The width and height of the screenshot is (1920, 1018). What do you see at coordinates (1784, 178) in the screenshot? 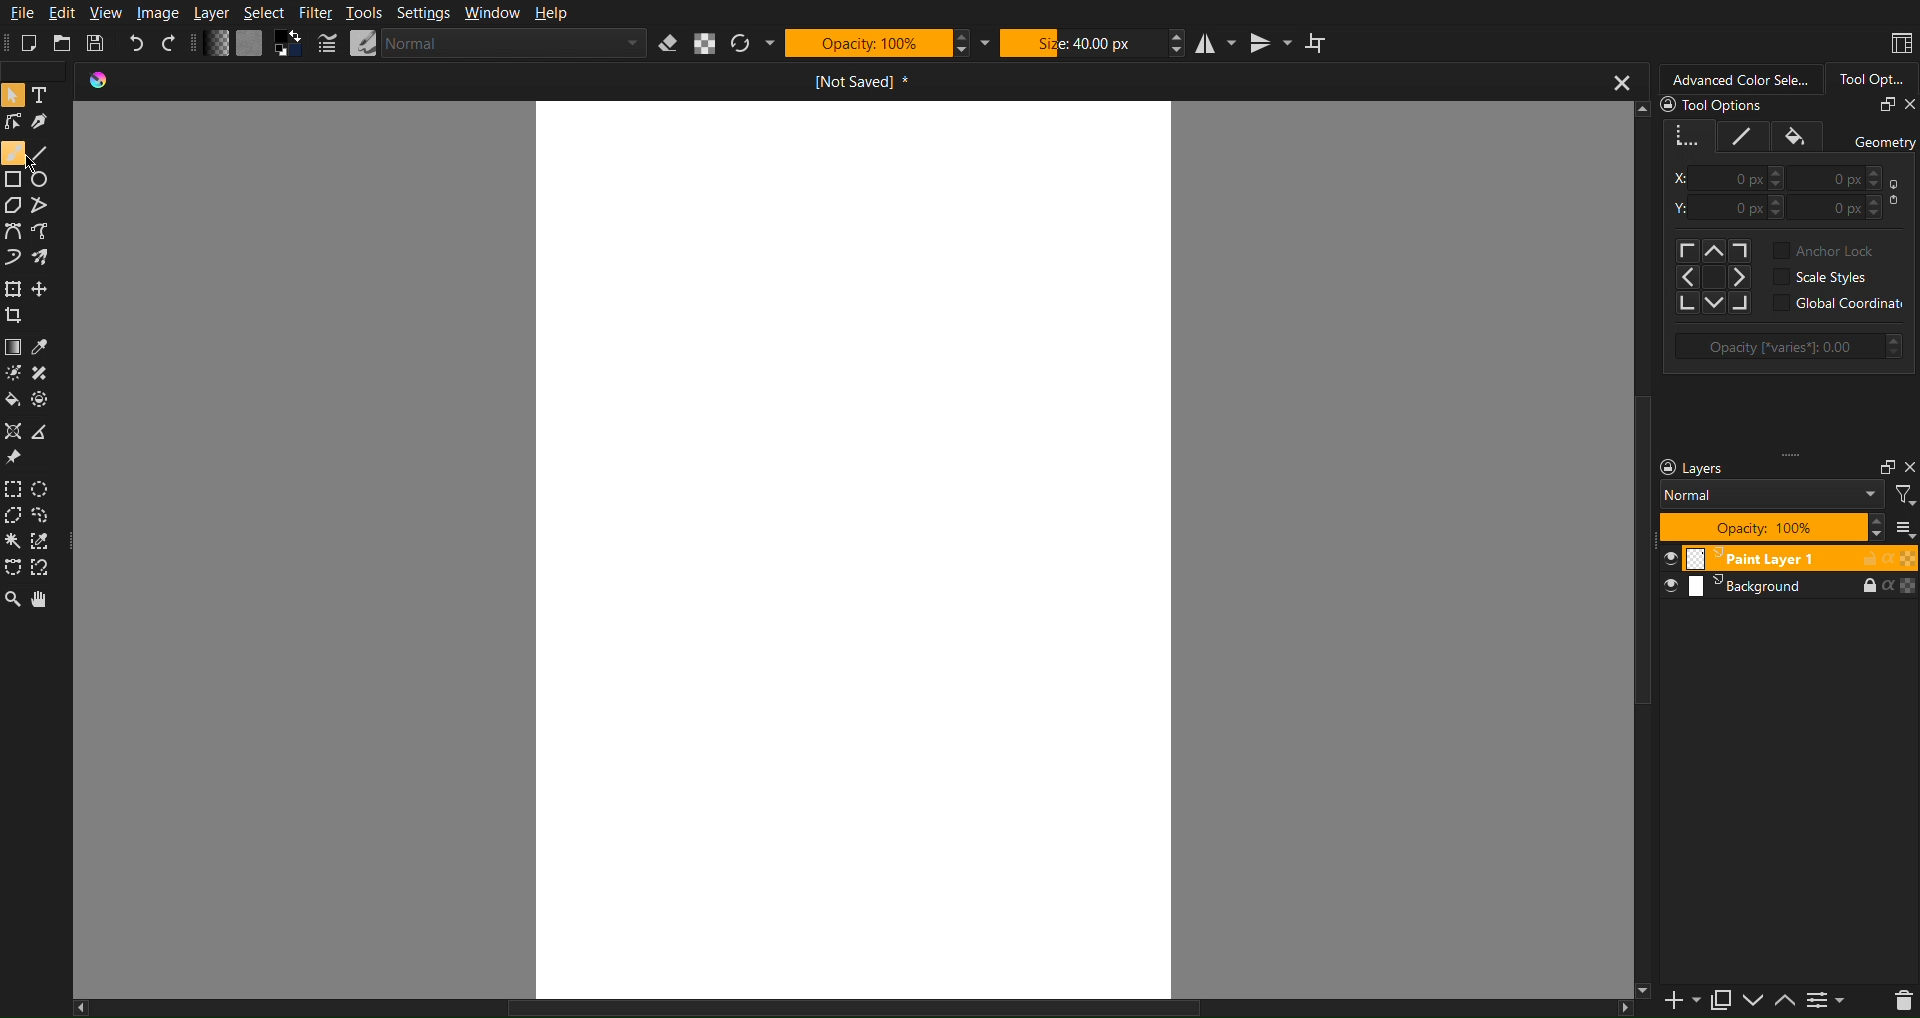
I see `X Coords` at bounding box center [1784, 178].